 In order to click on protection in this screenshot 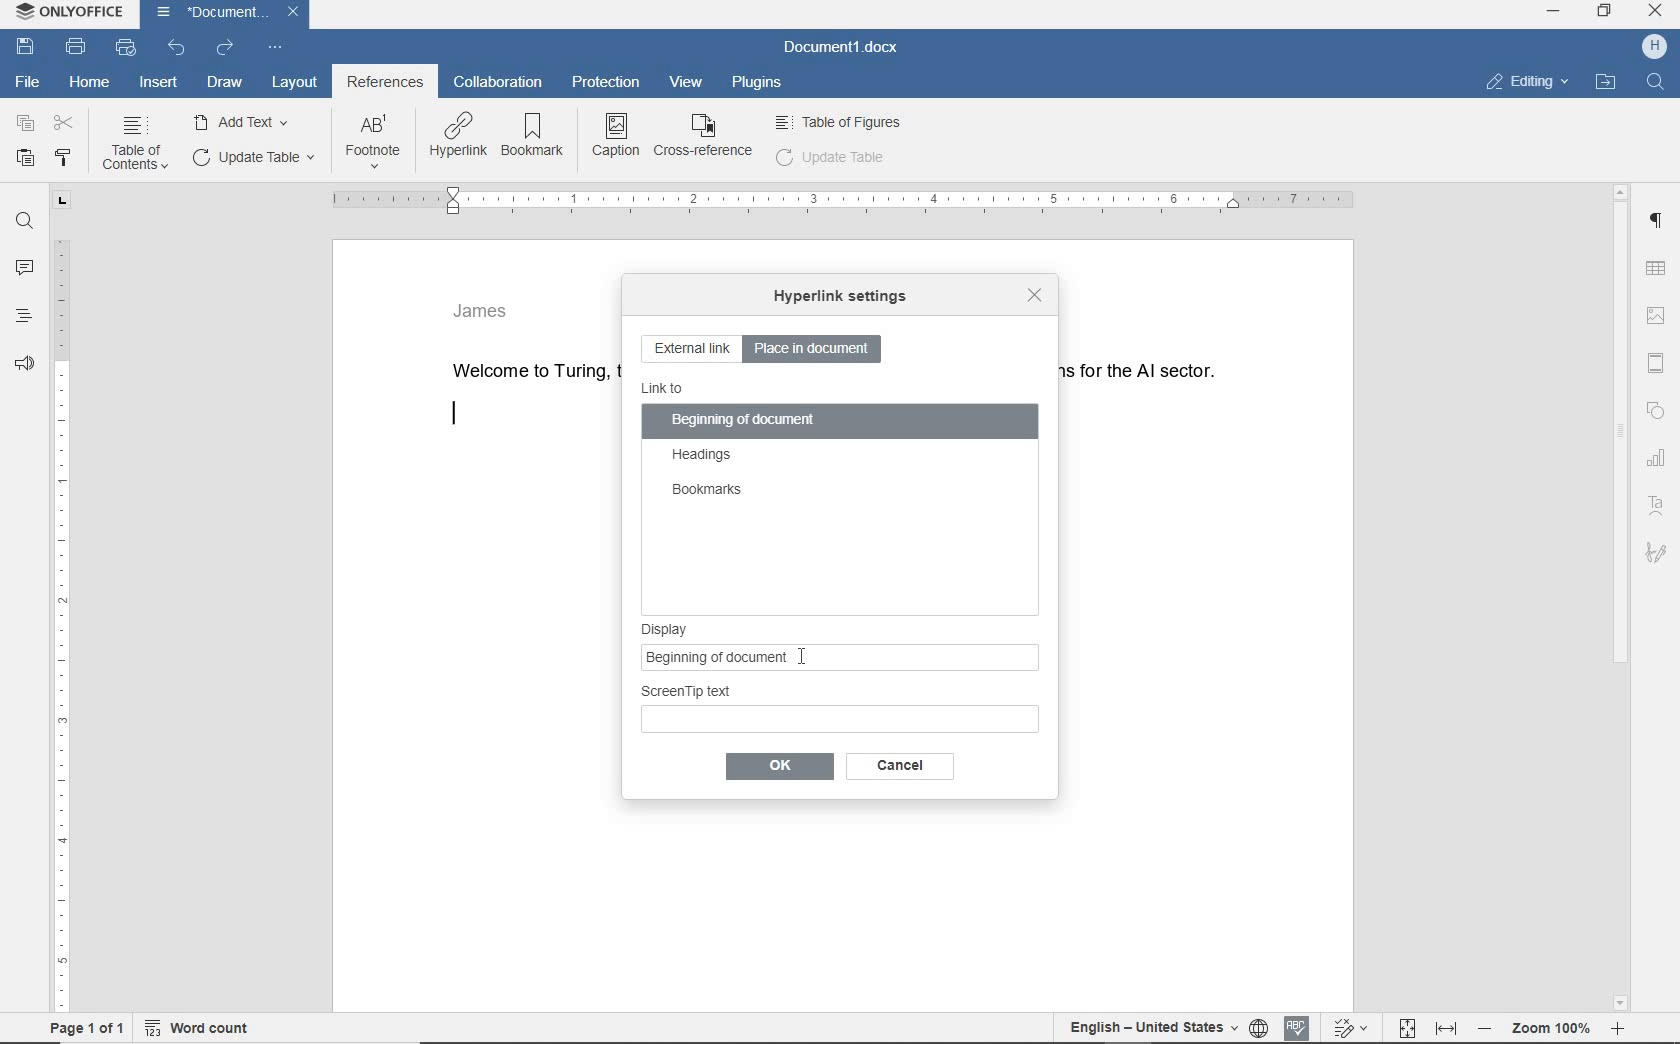, I will do `click(608, 84)`.